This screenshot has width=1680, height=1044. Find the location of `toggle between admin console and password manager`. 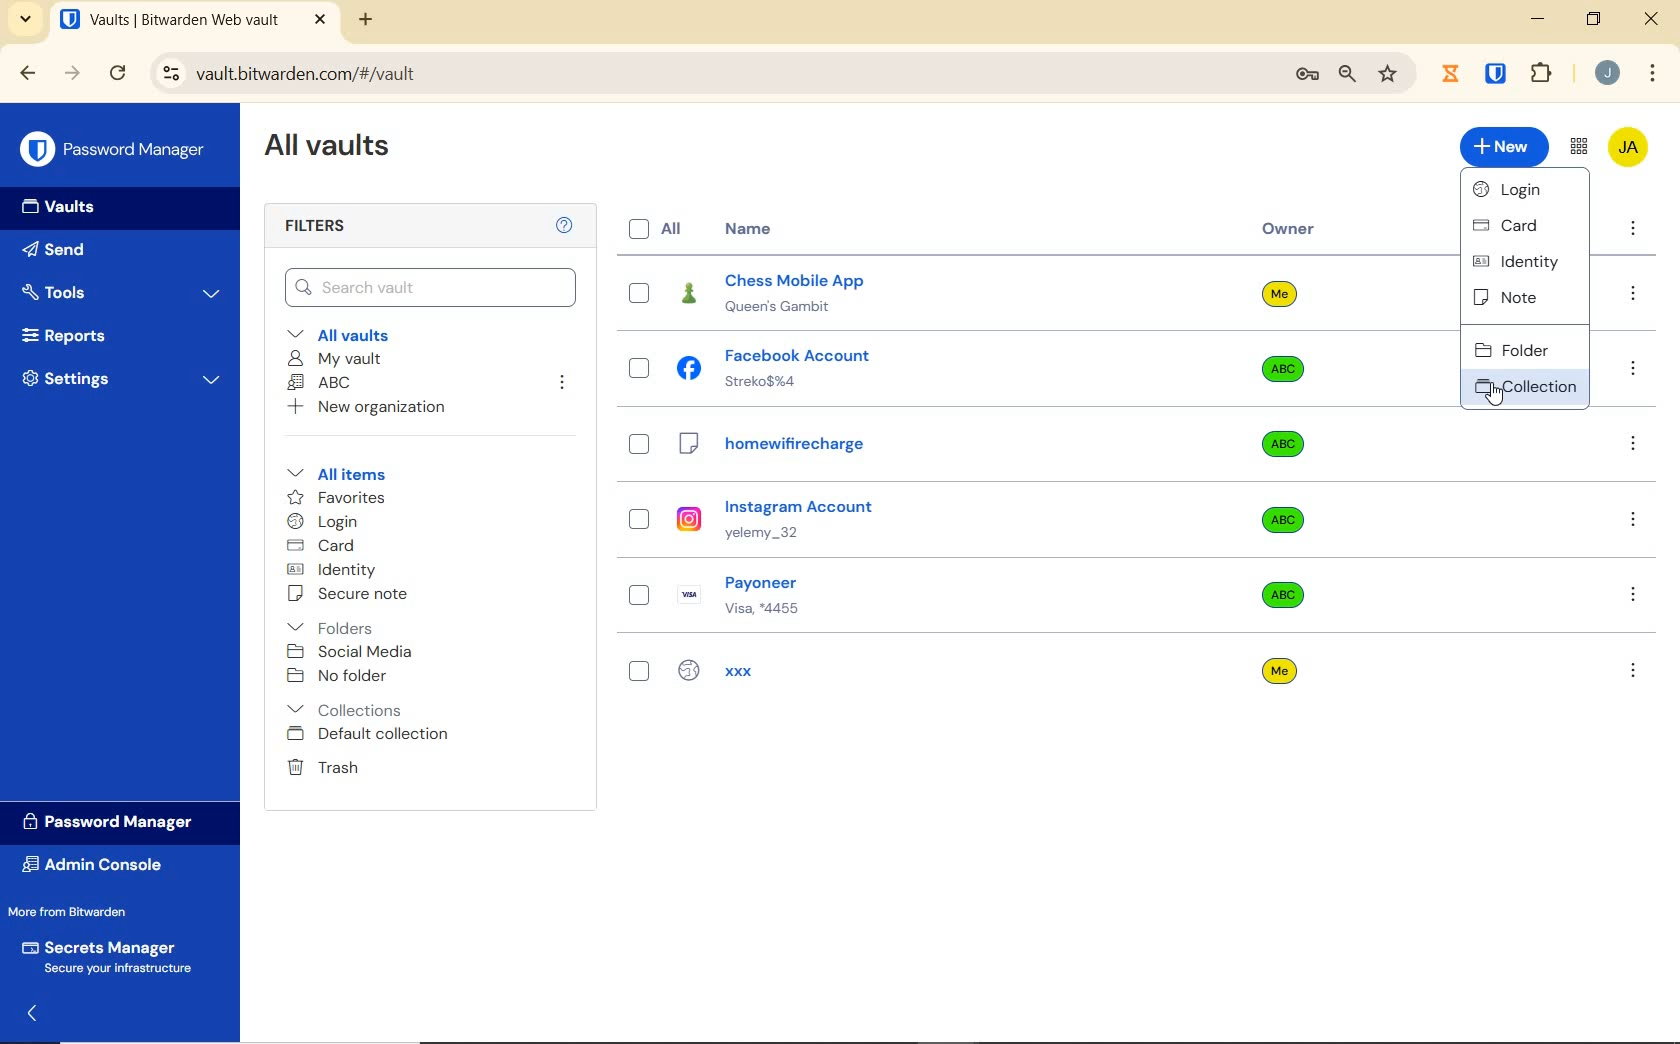

toggle between admin console and password manager is located at coordinates (1578, 146).